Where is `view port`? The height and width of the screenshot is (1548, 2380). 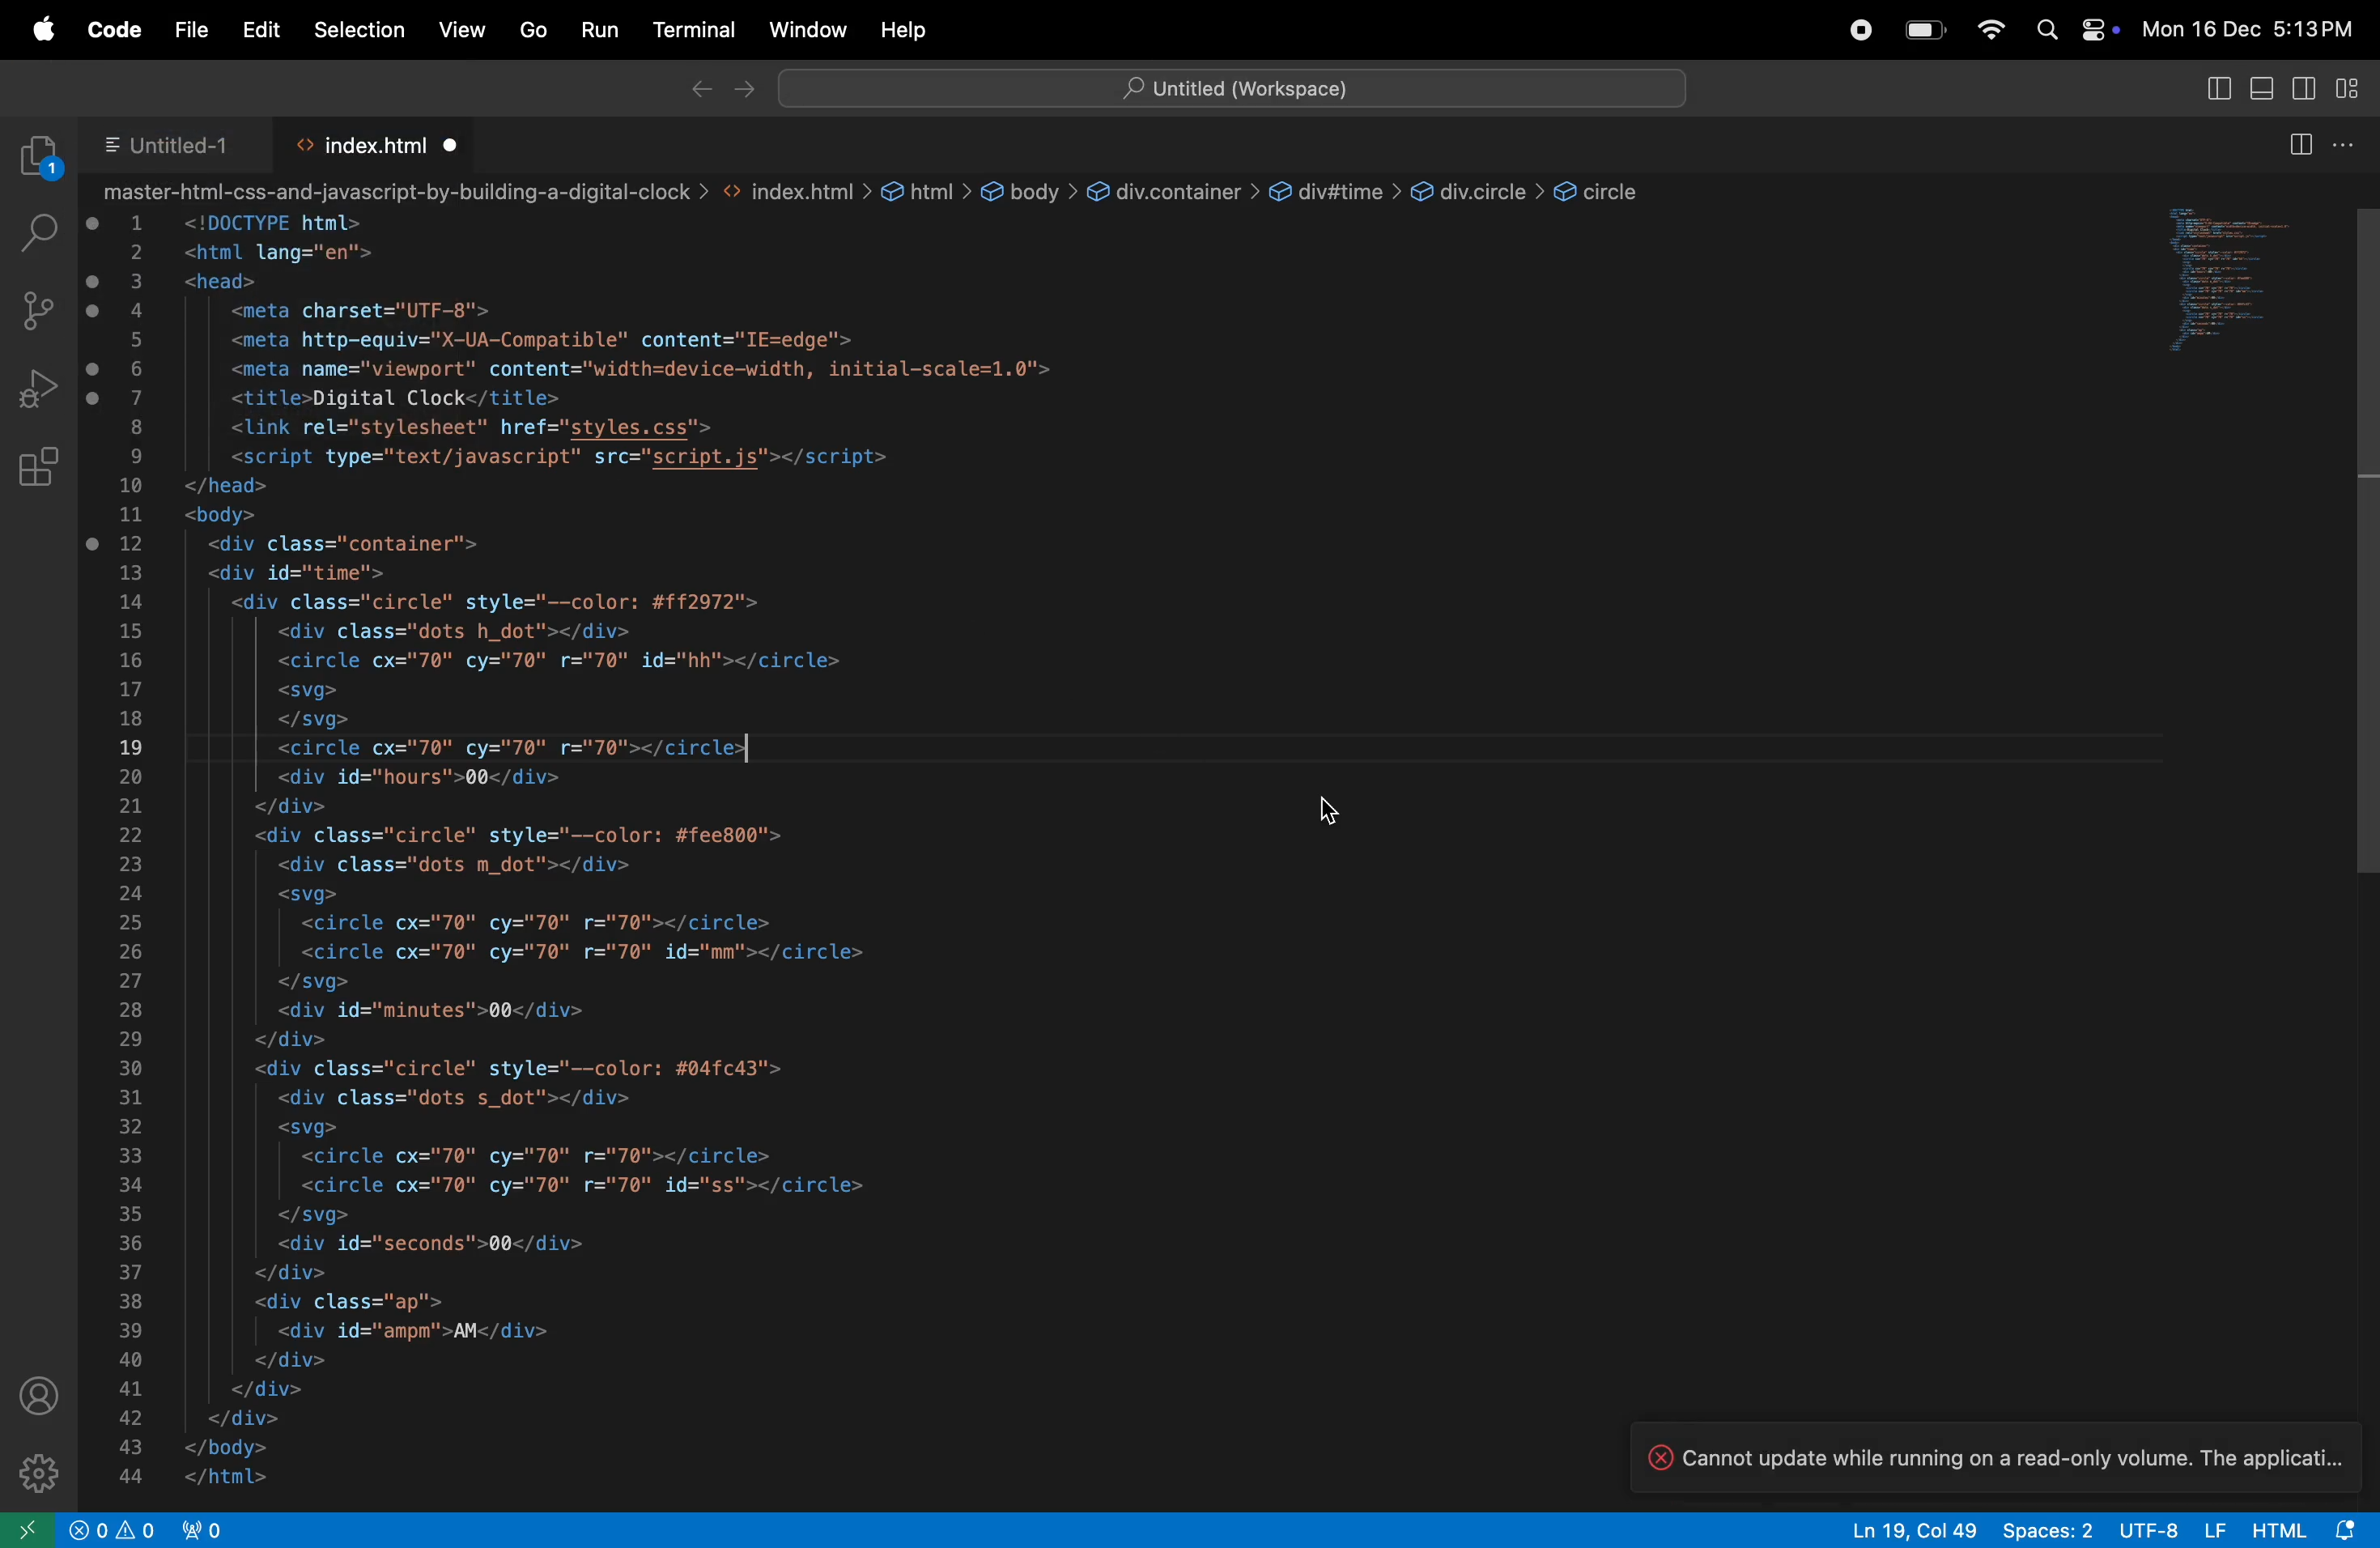
view port is located at coordinates (219, 1529).